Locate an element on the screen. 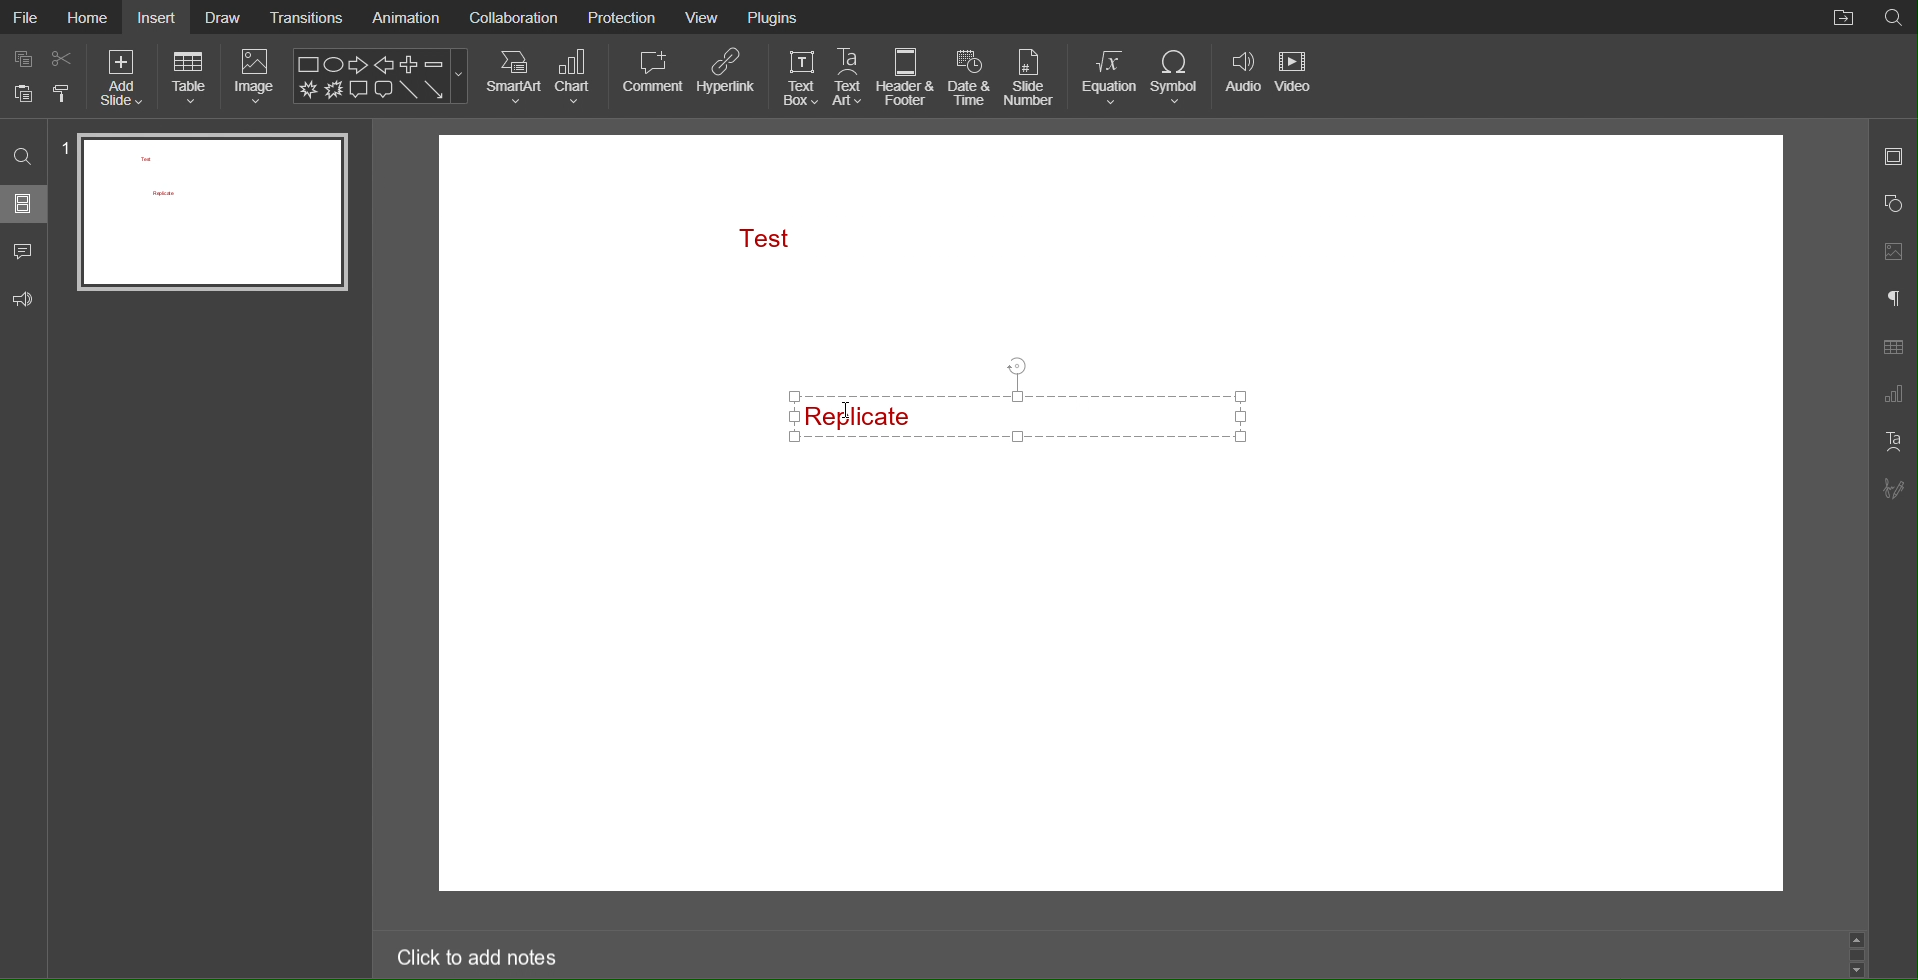 The image size is (1918, 980). Slide Number is located at coordinates (1027, 77).